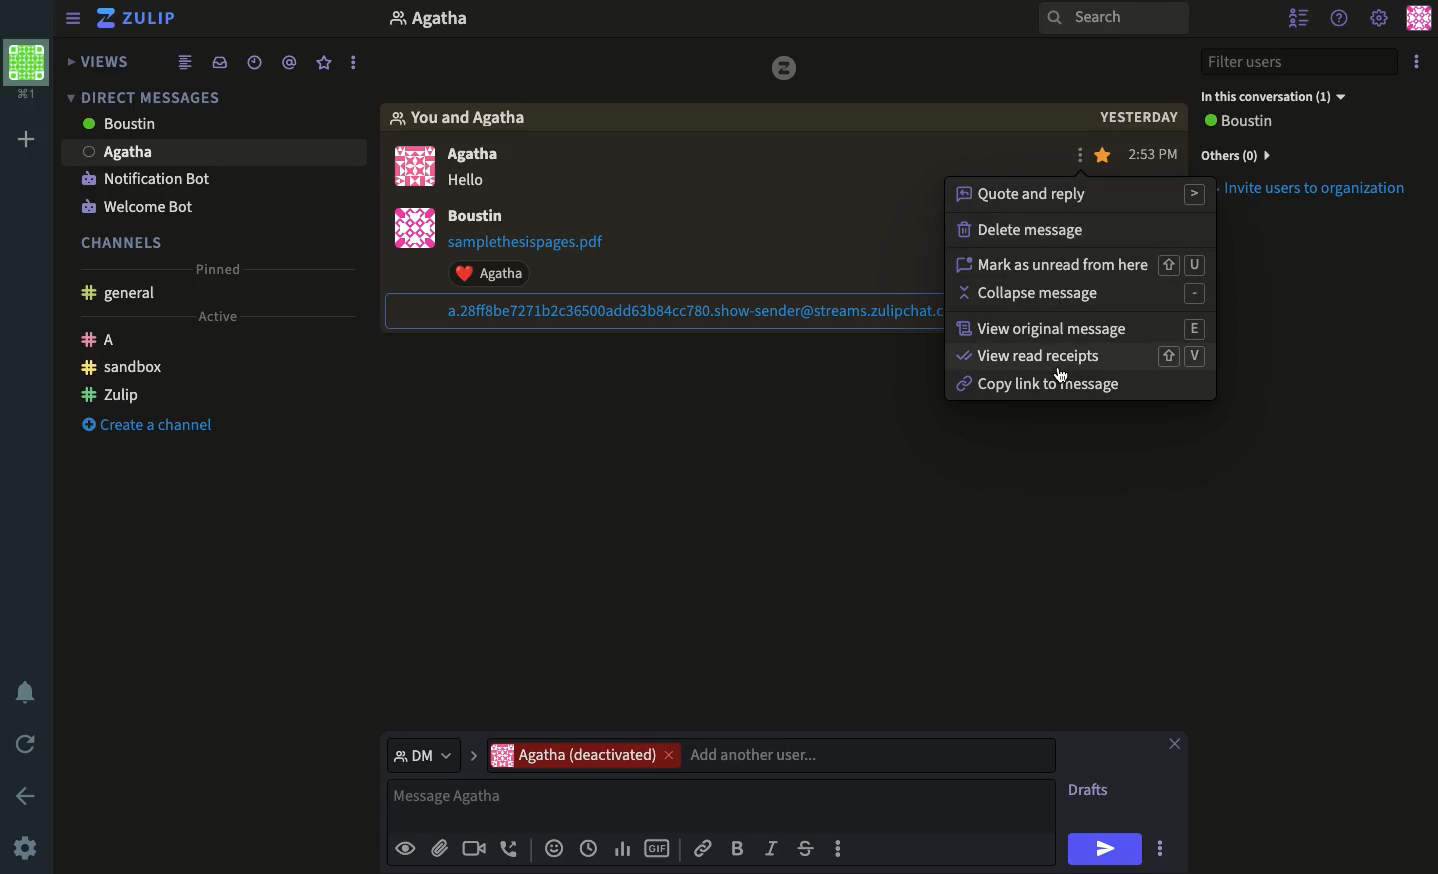  I want to click on Channels, so click(129, 240).